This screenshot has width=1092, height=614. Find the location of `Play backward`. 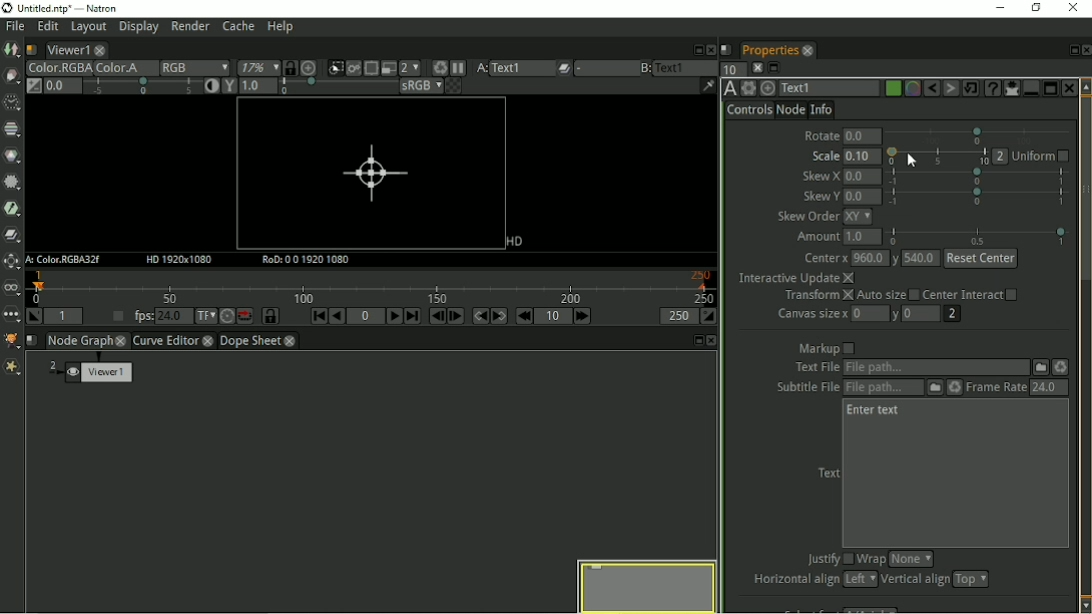

Play backward is located at coordinates (338, 316).